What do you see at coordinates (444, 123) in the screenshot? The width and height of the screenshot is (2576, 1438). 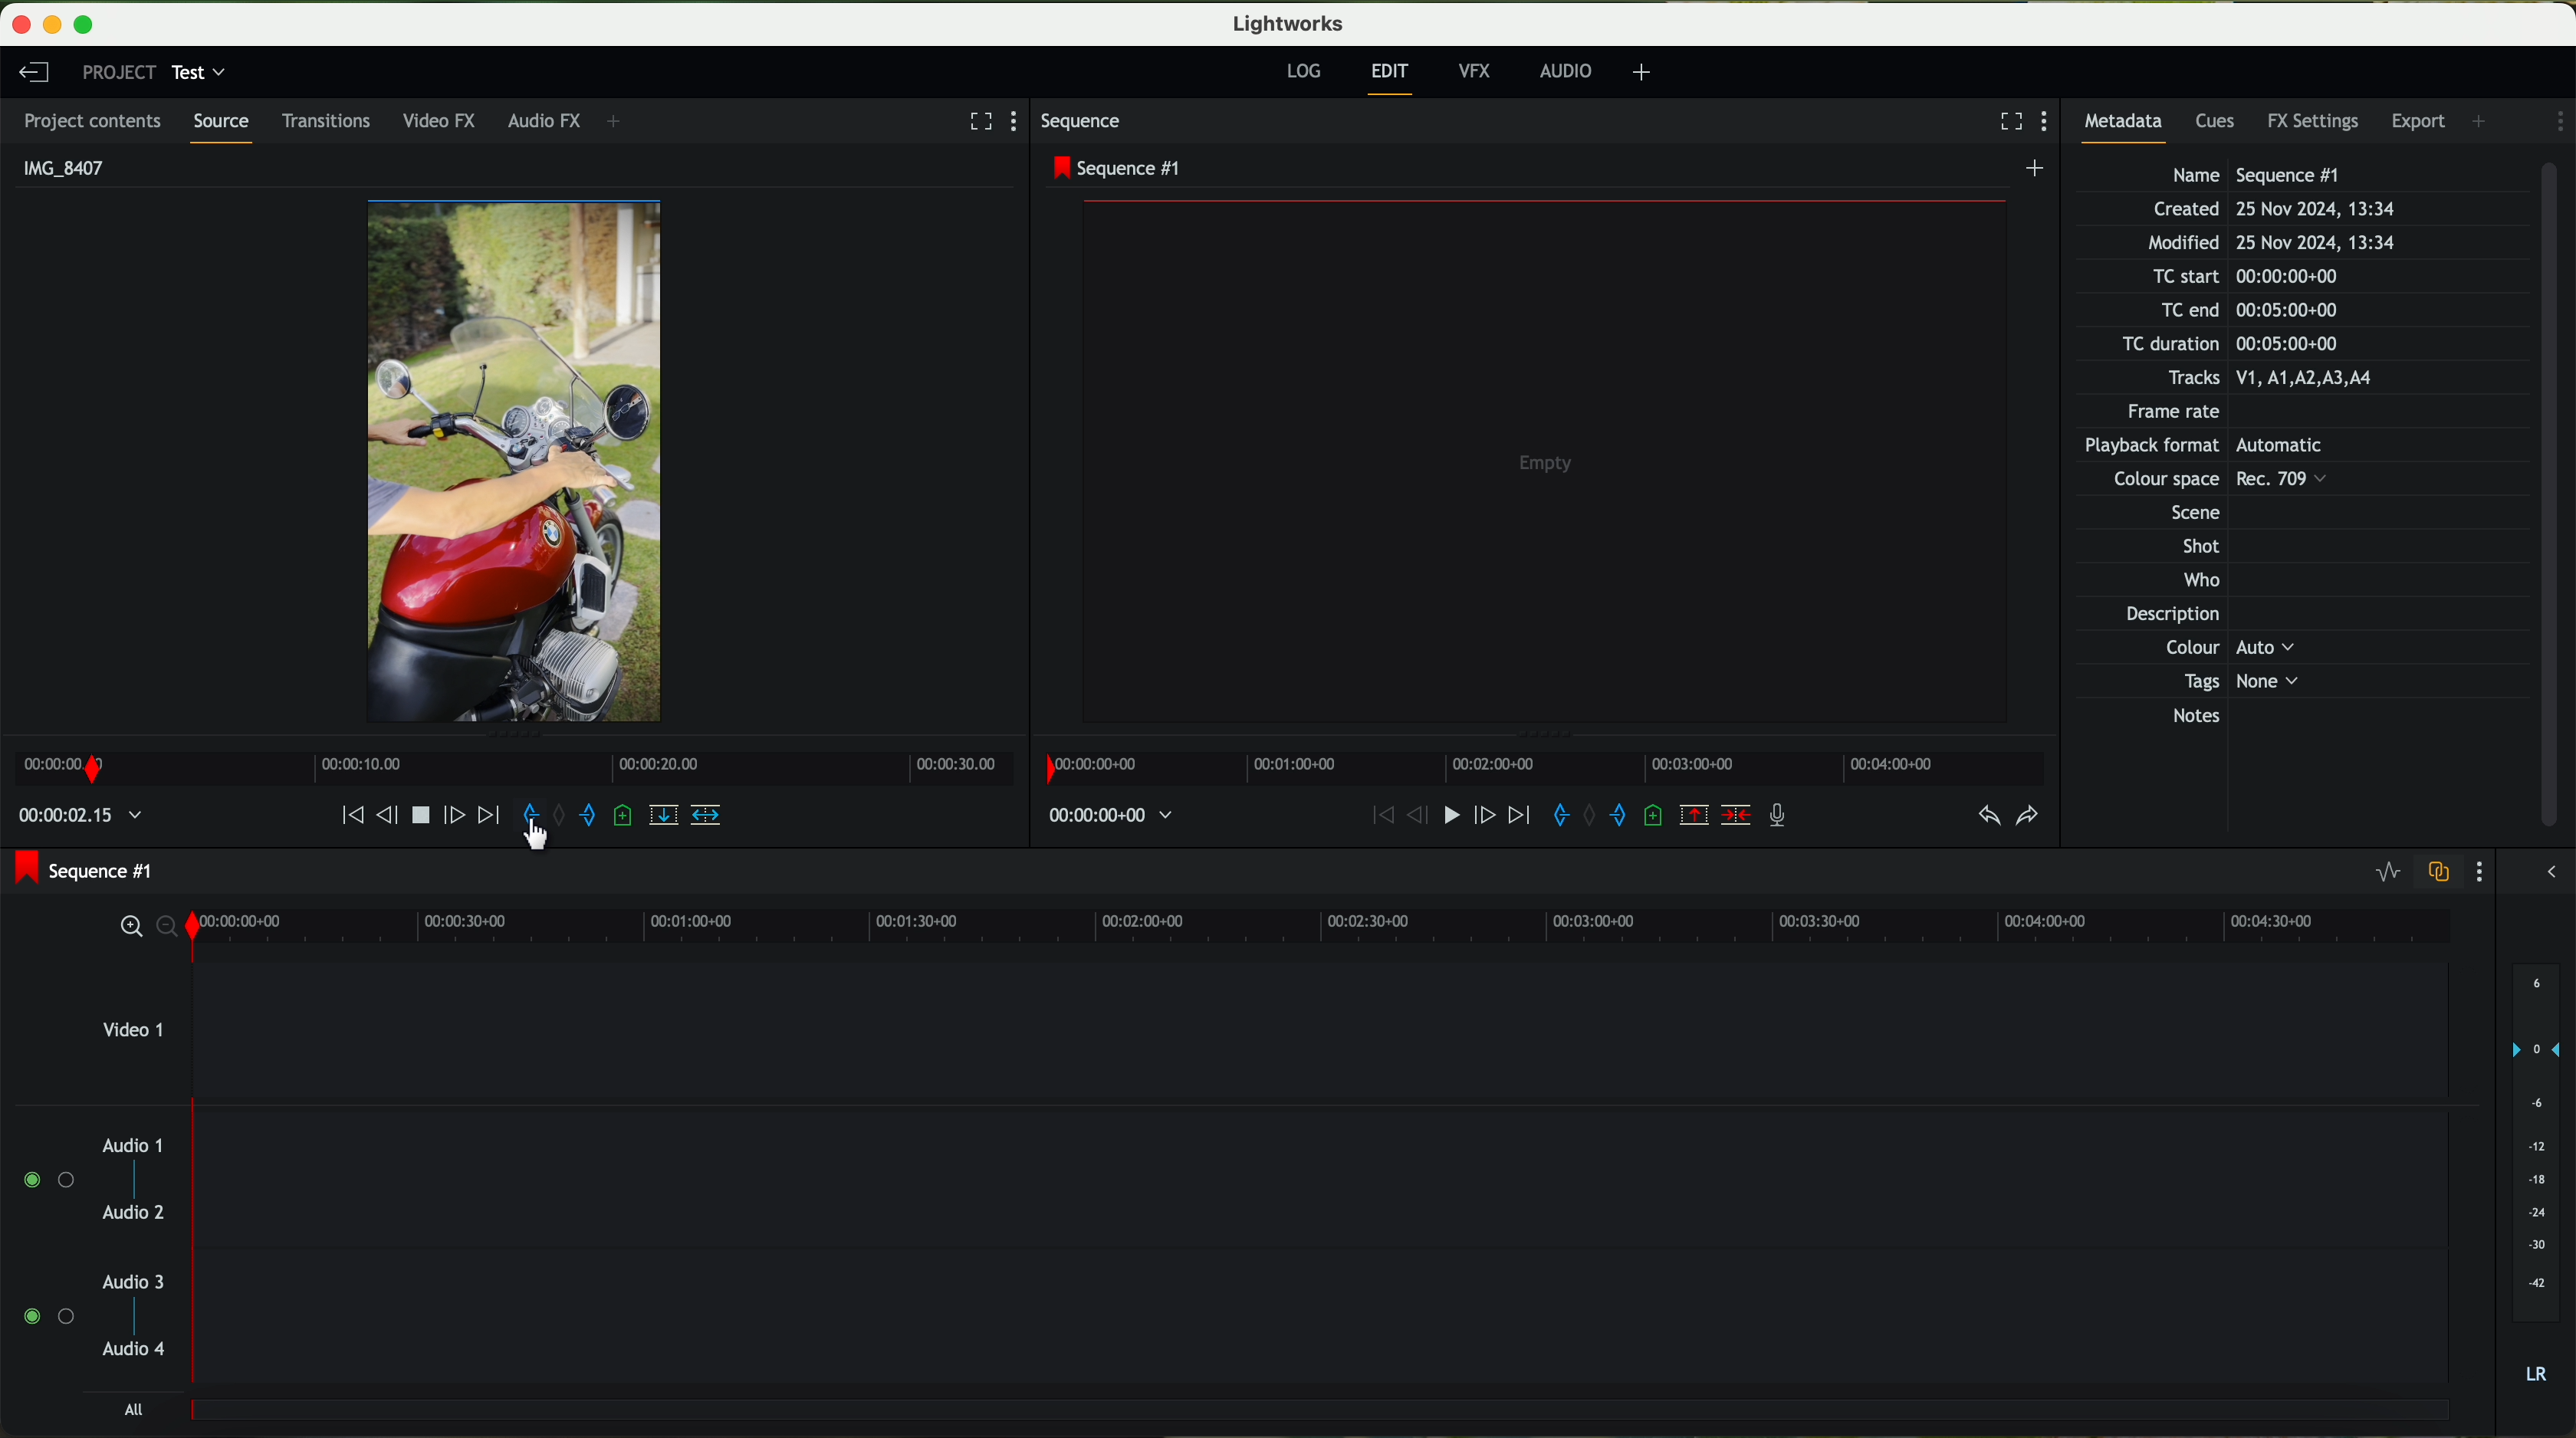 I see `video FX` at bounding box center [444, 123].